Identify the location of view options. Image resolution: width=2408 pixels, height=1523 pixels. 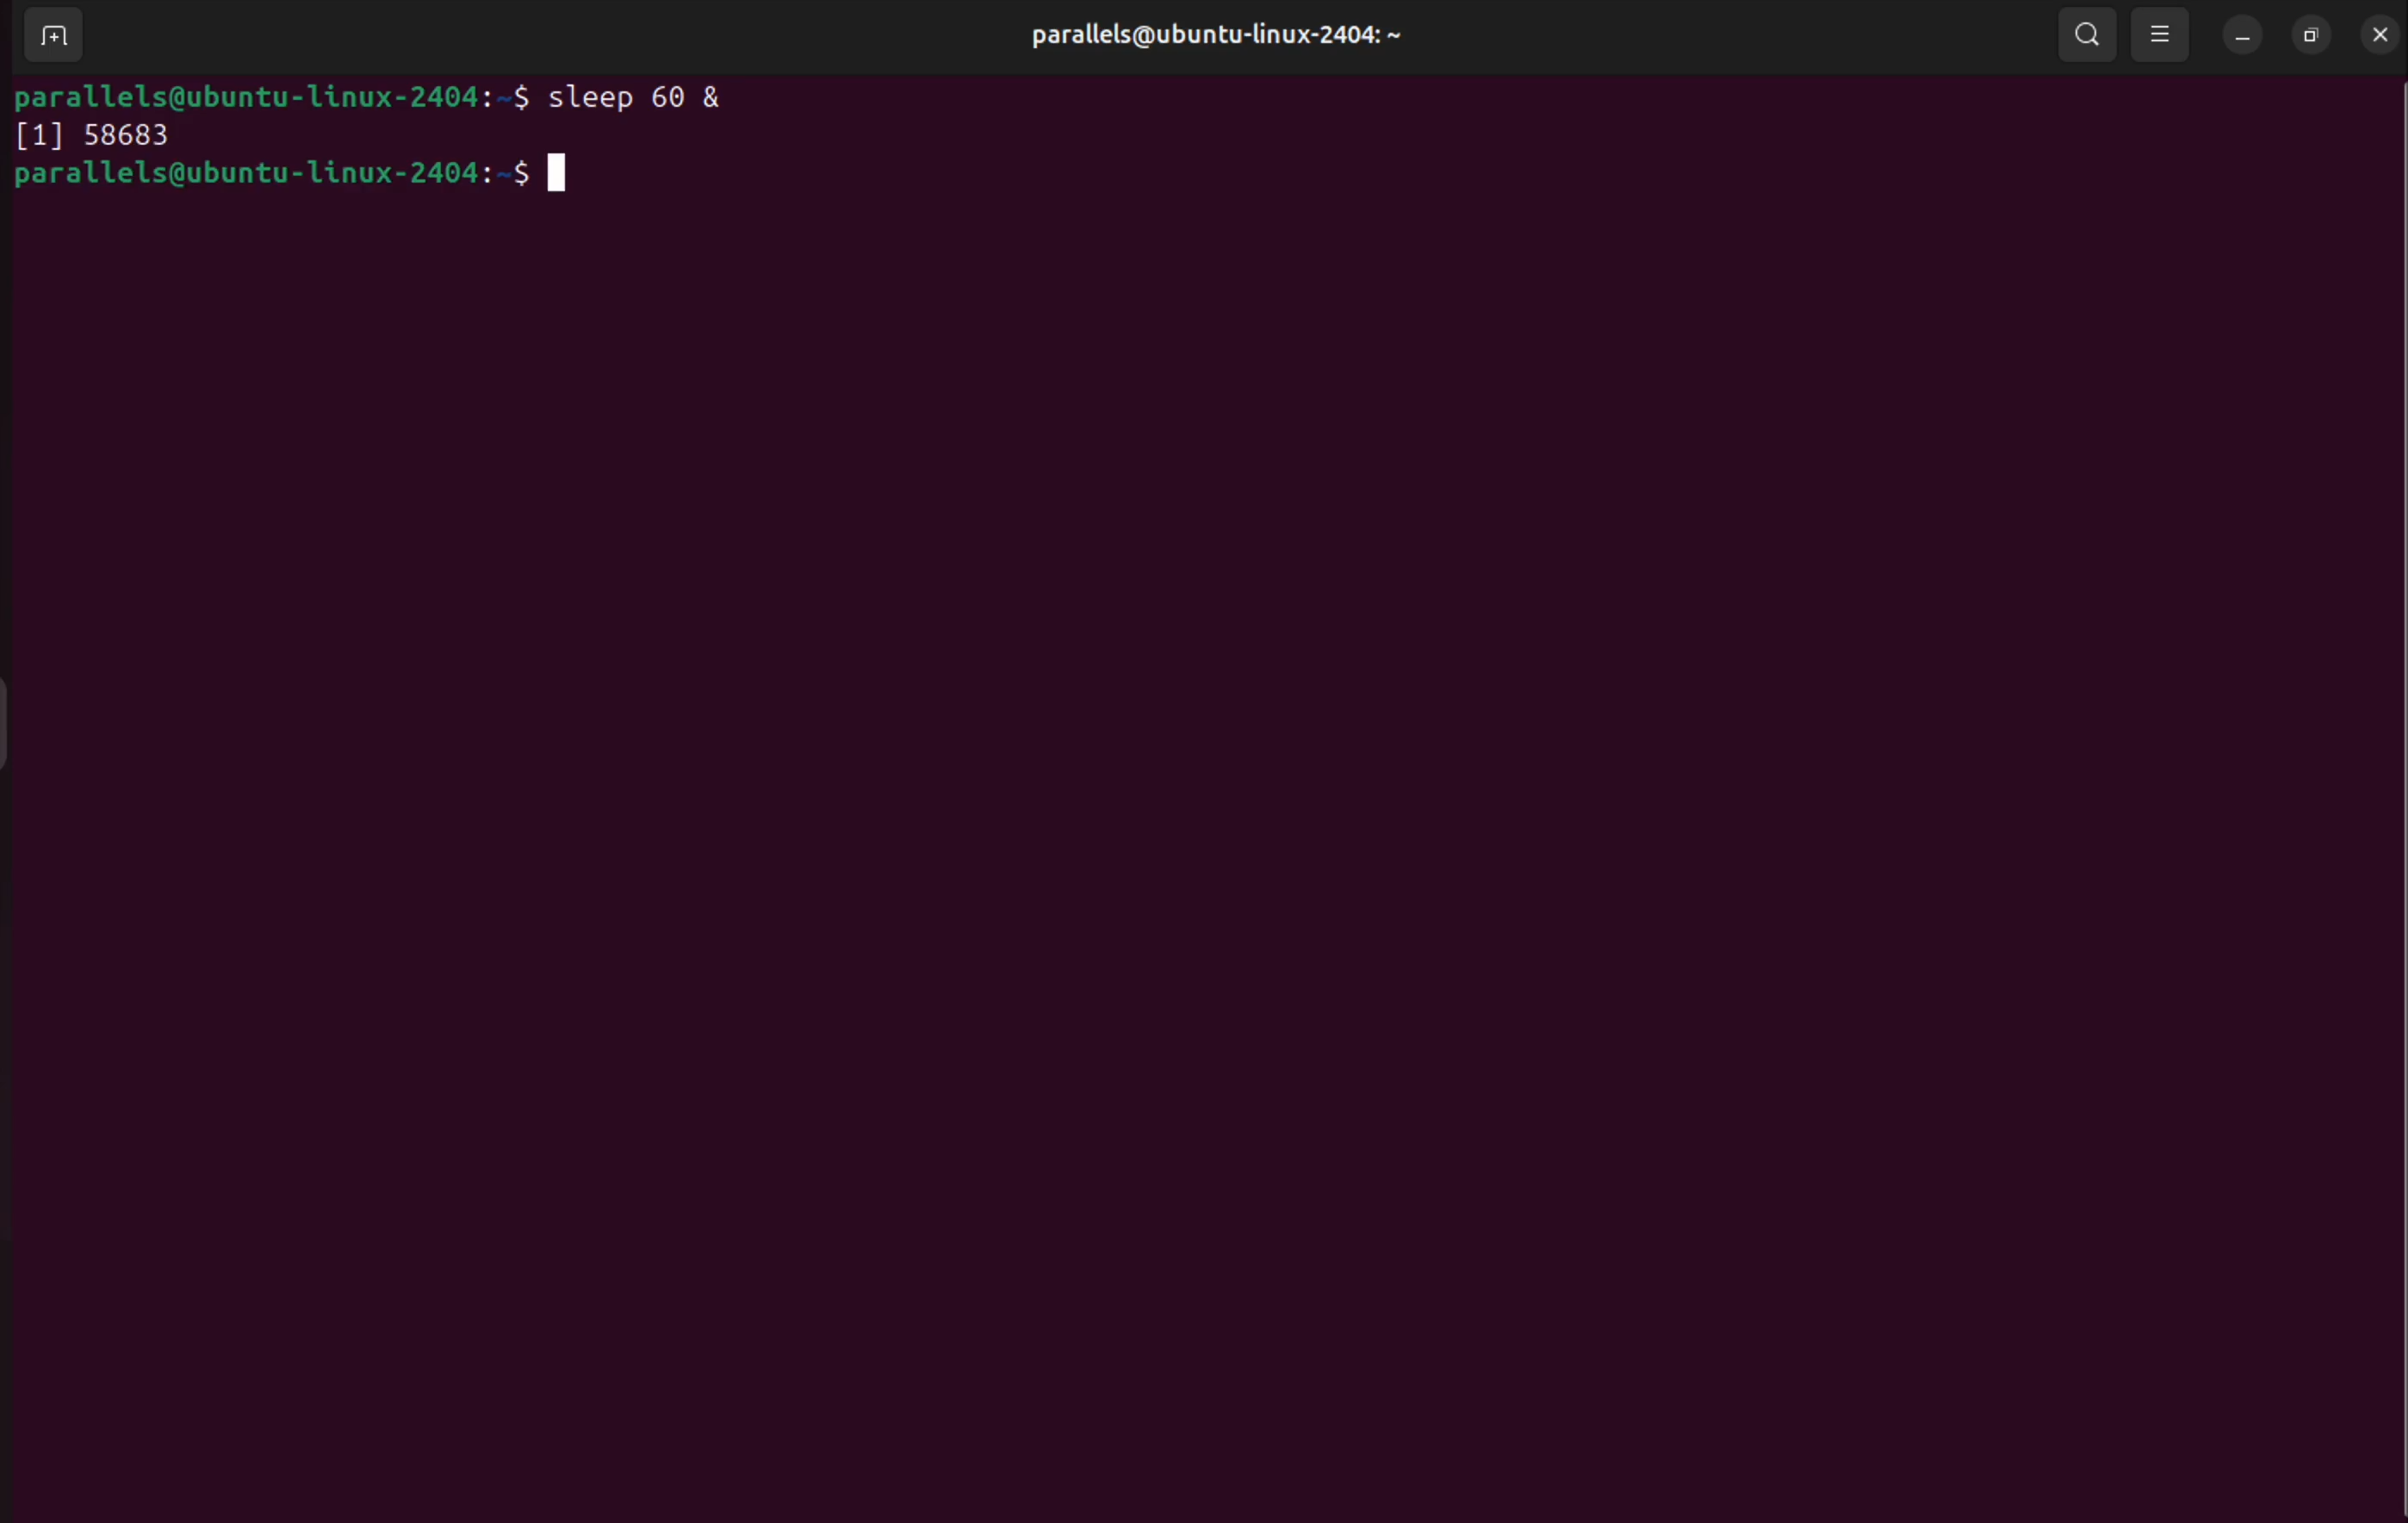
(2162, 35).